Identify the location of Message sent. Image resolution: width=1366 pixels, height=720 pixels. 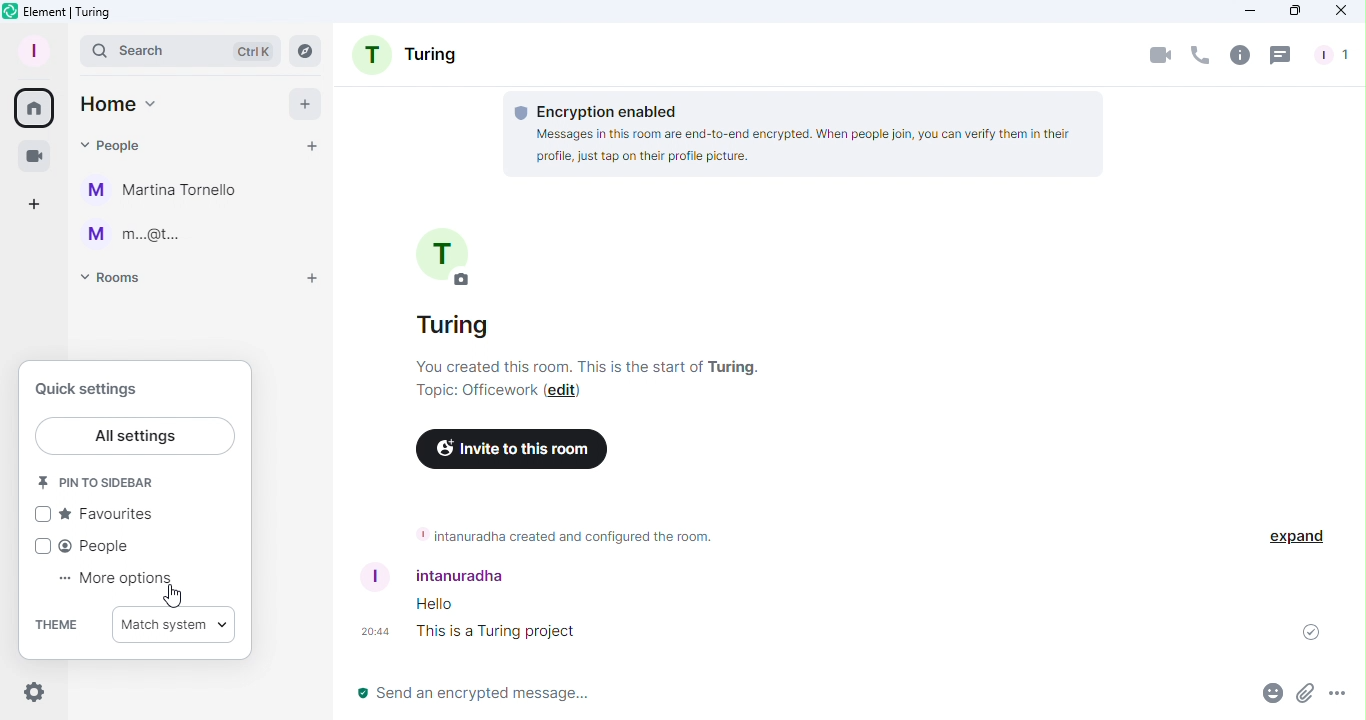
(1304, 632).